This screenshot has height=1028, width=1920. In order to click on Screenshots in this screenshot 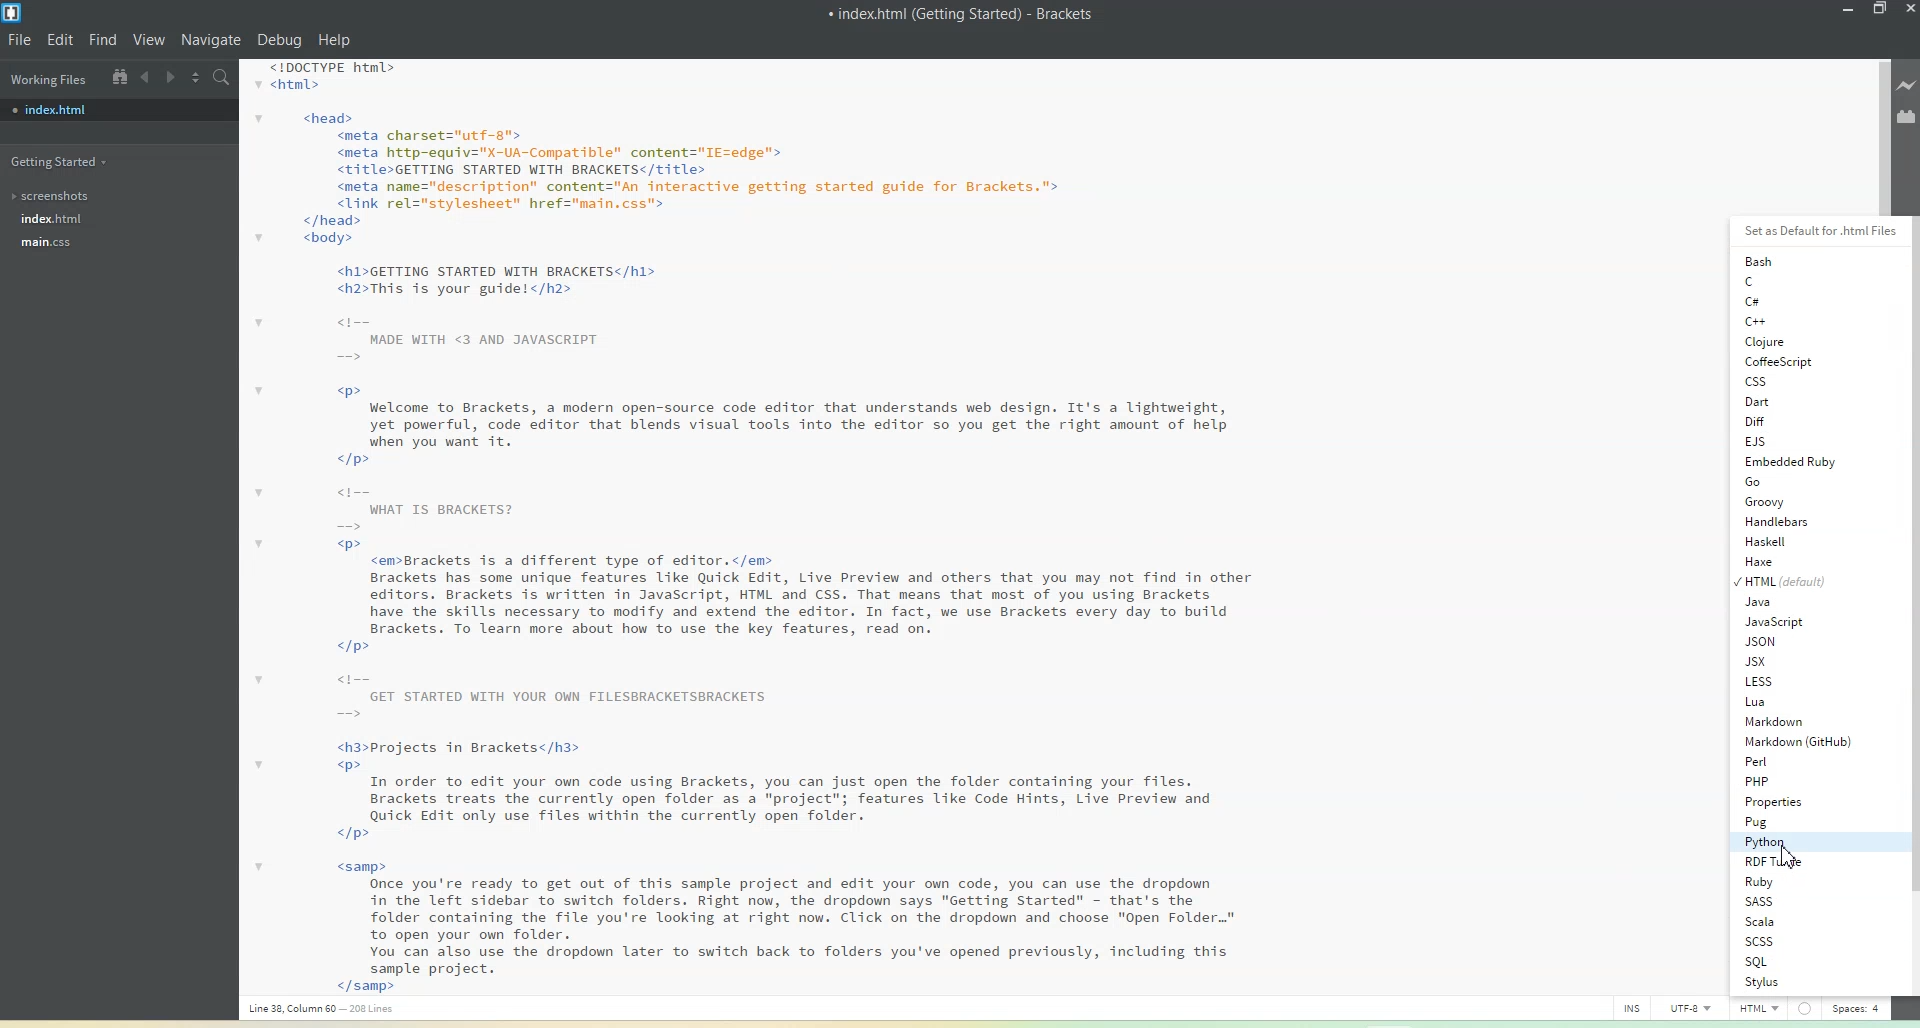, I will do `click(56, 196)`.